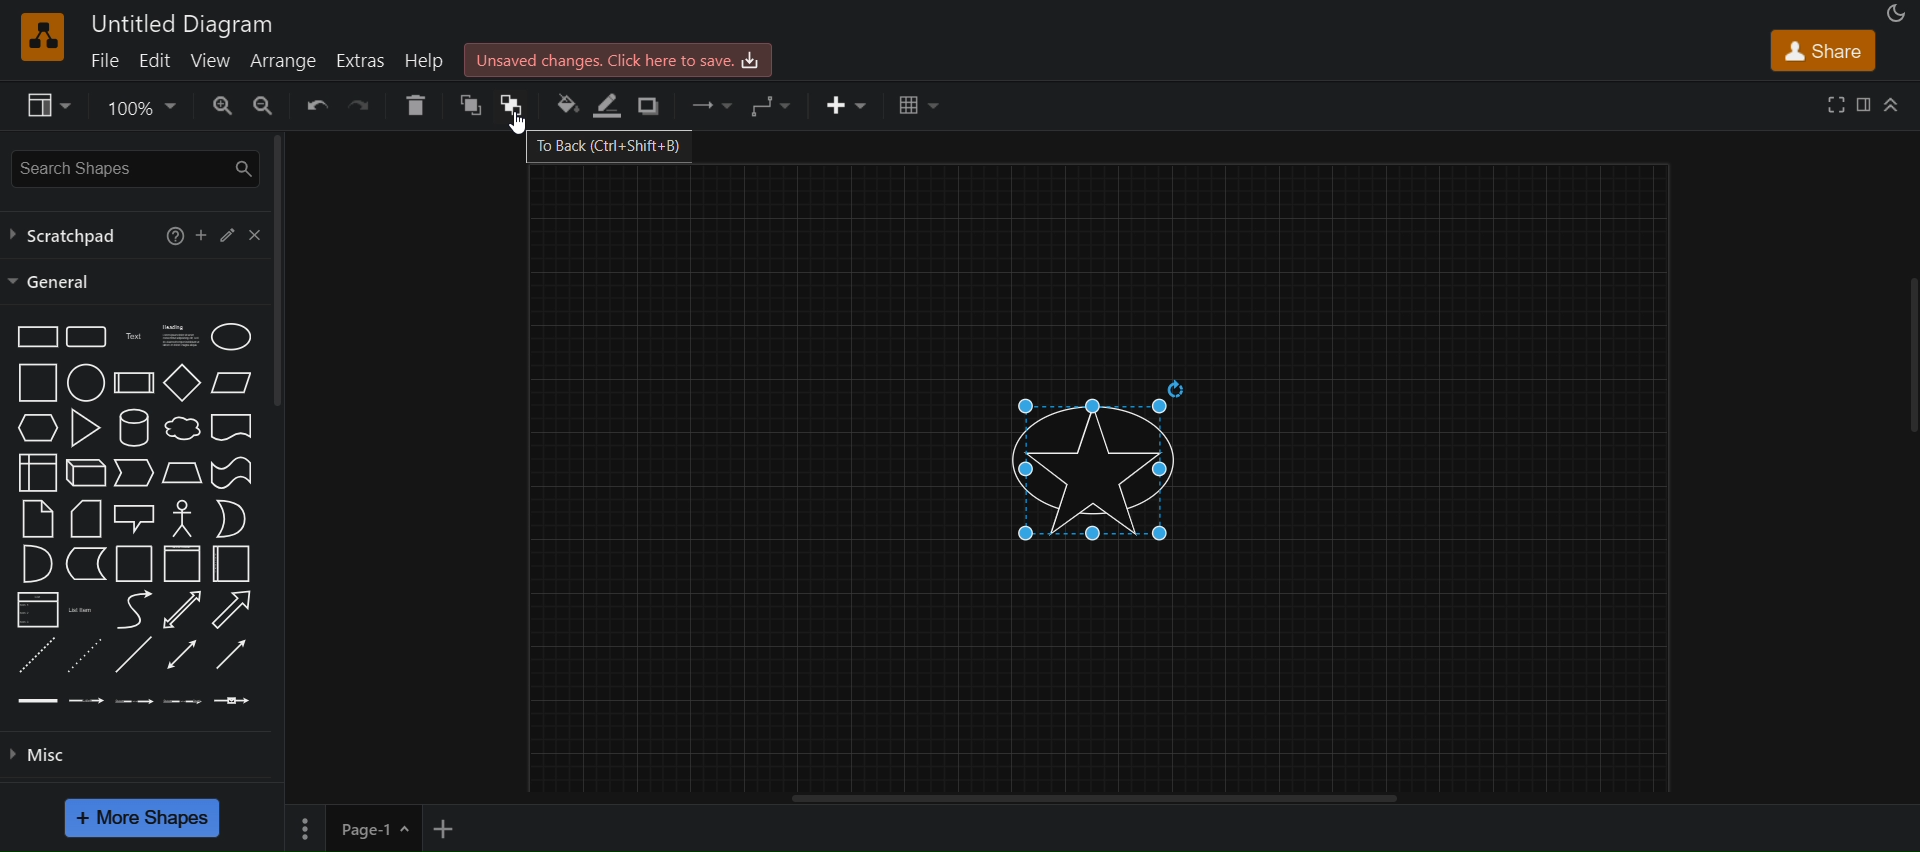 The image size is (1920, 852). What do you see at coordinates (134, 336) in the screenshot?
I see `text` at bounding box center [134, 336].